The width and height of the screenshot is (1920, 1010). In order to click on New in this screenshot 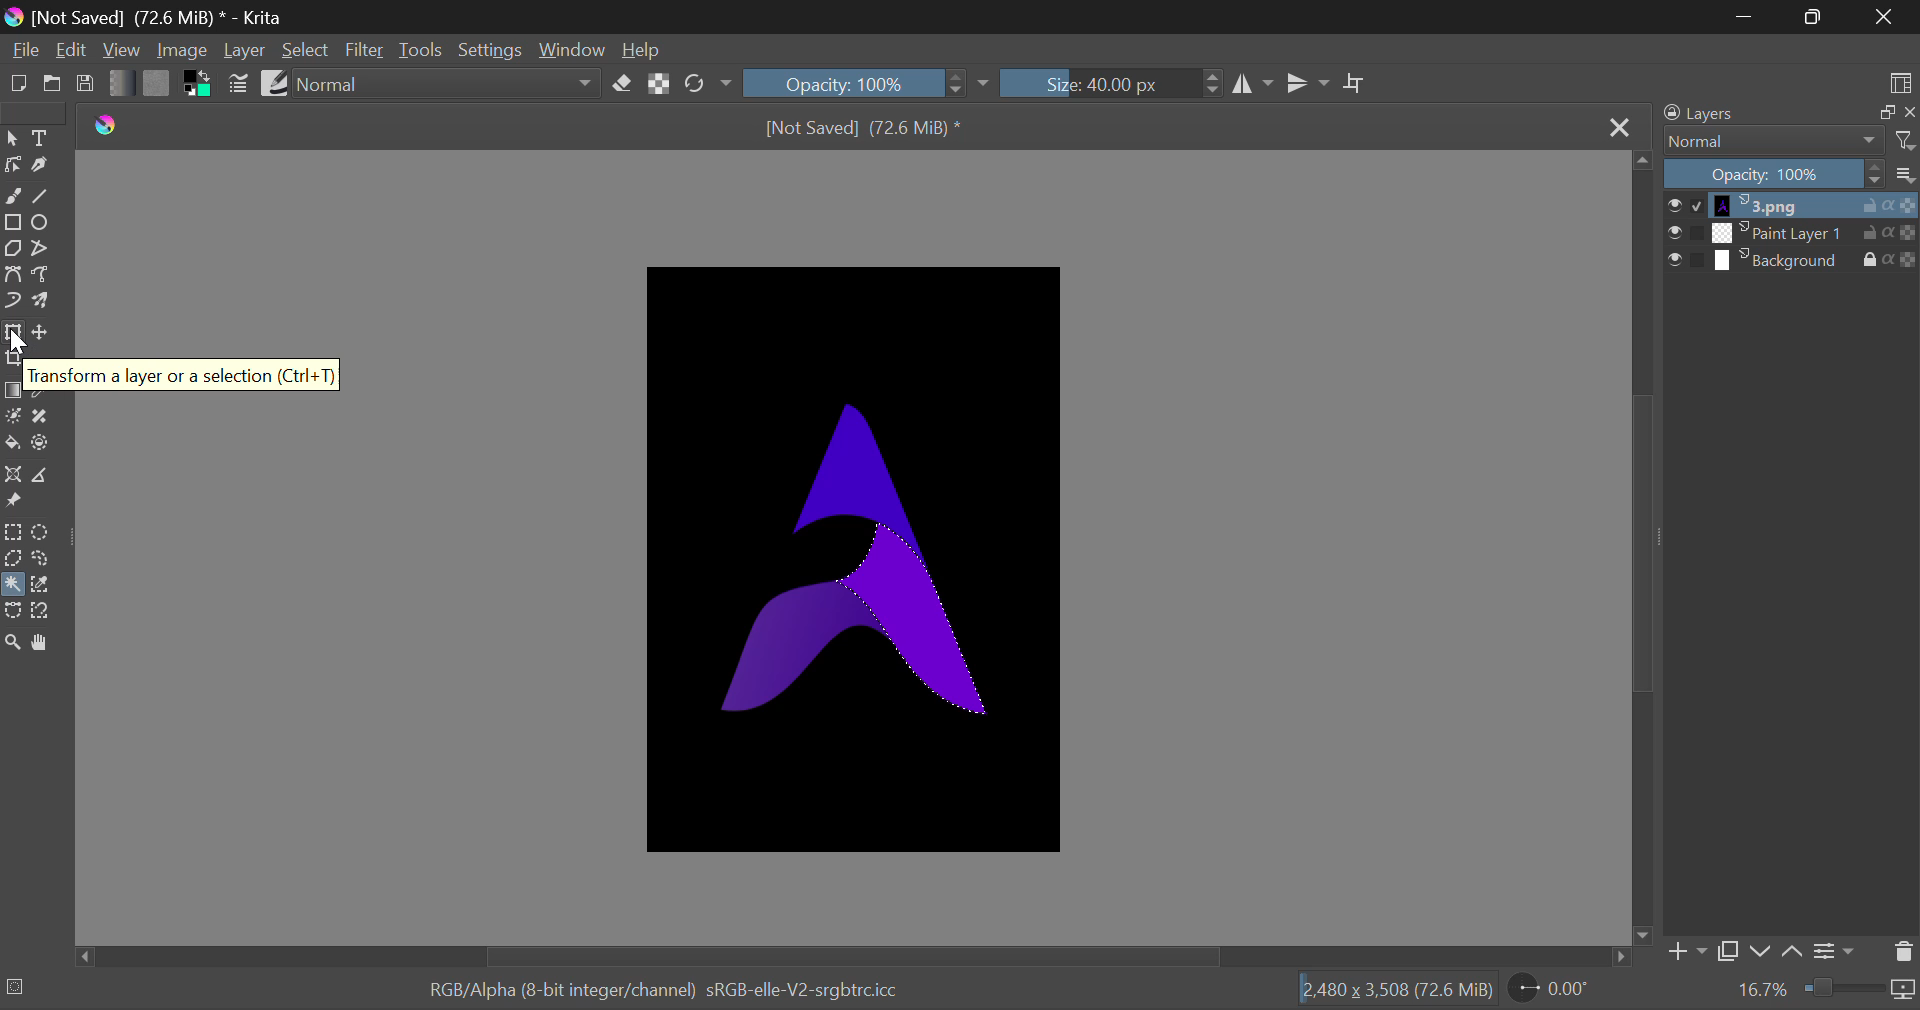, I will do `click(18, 84)`.